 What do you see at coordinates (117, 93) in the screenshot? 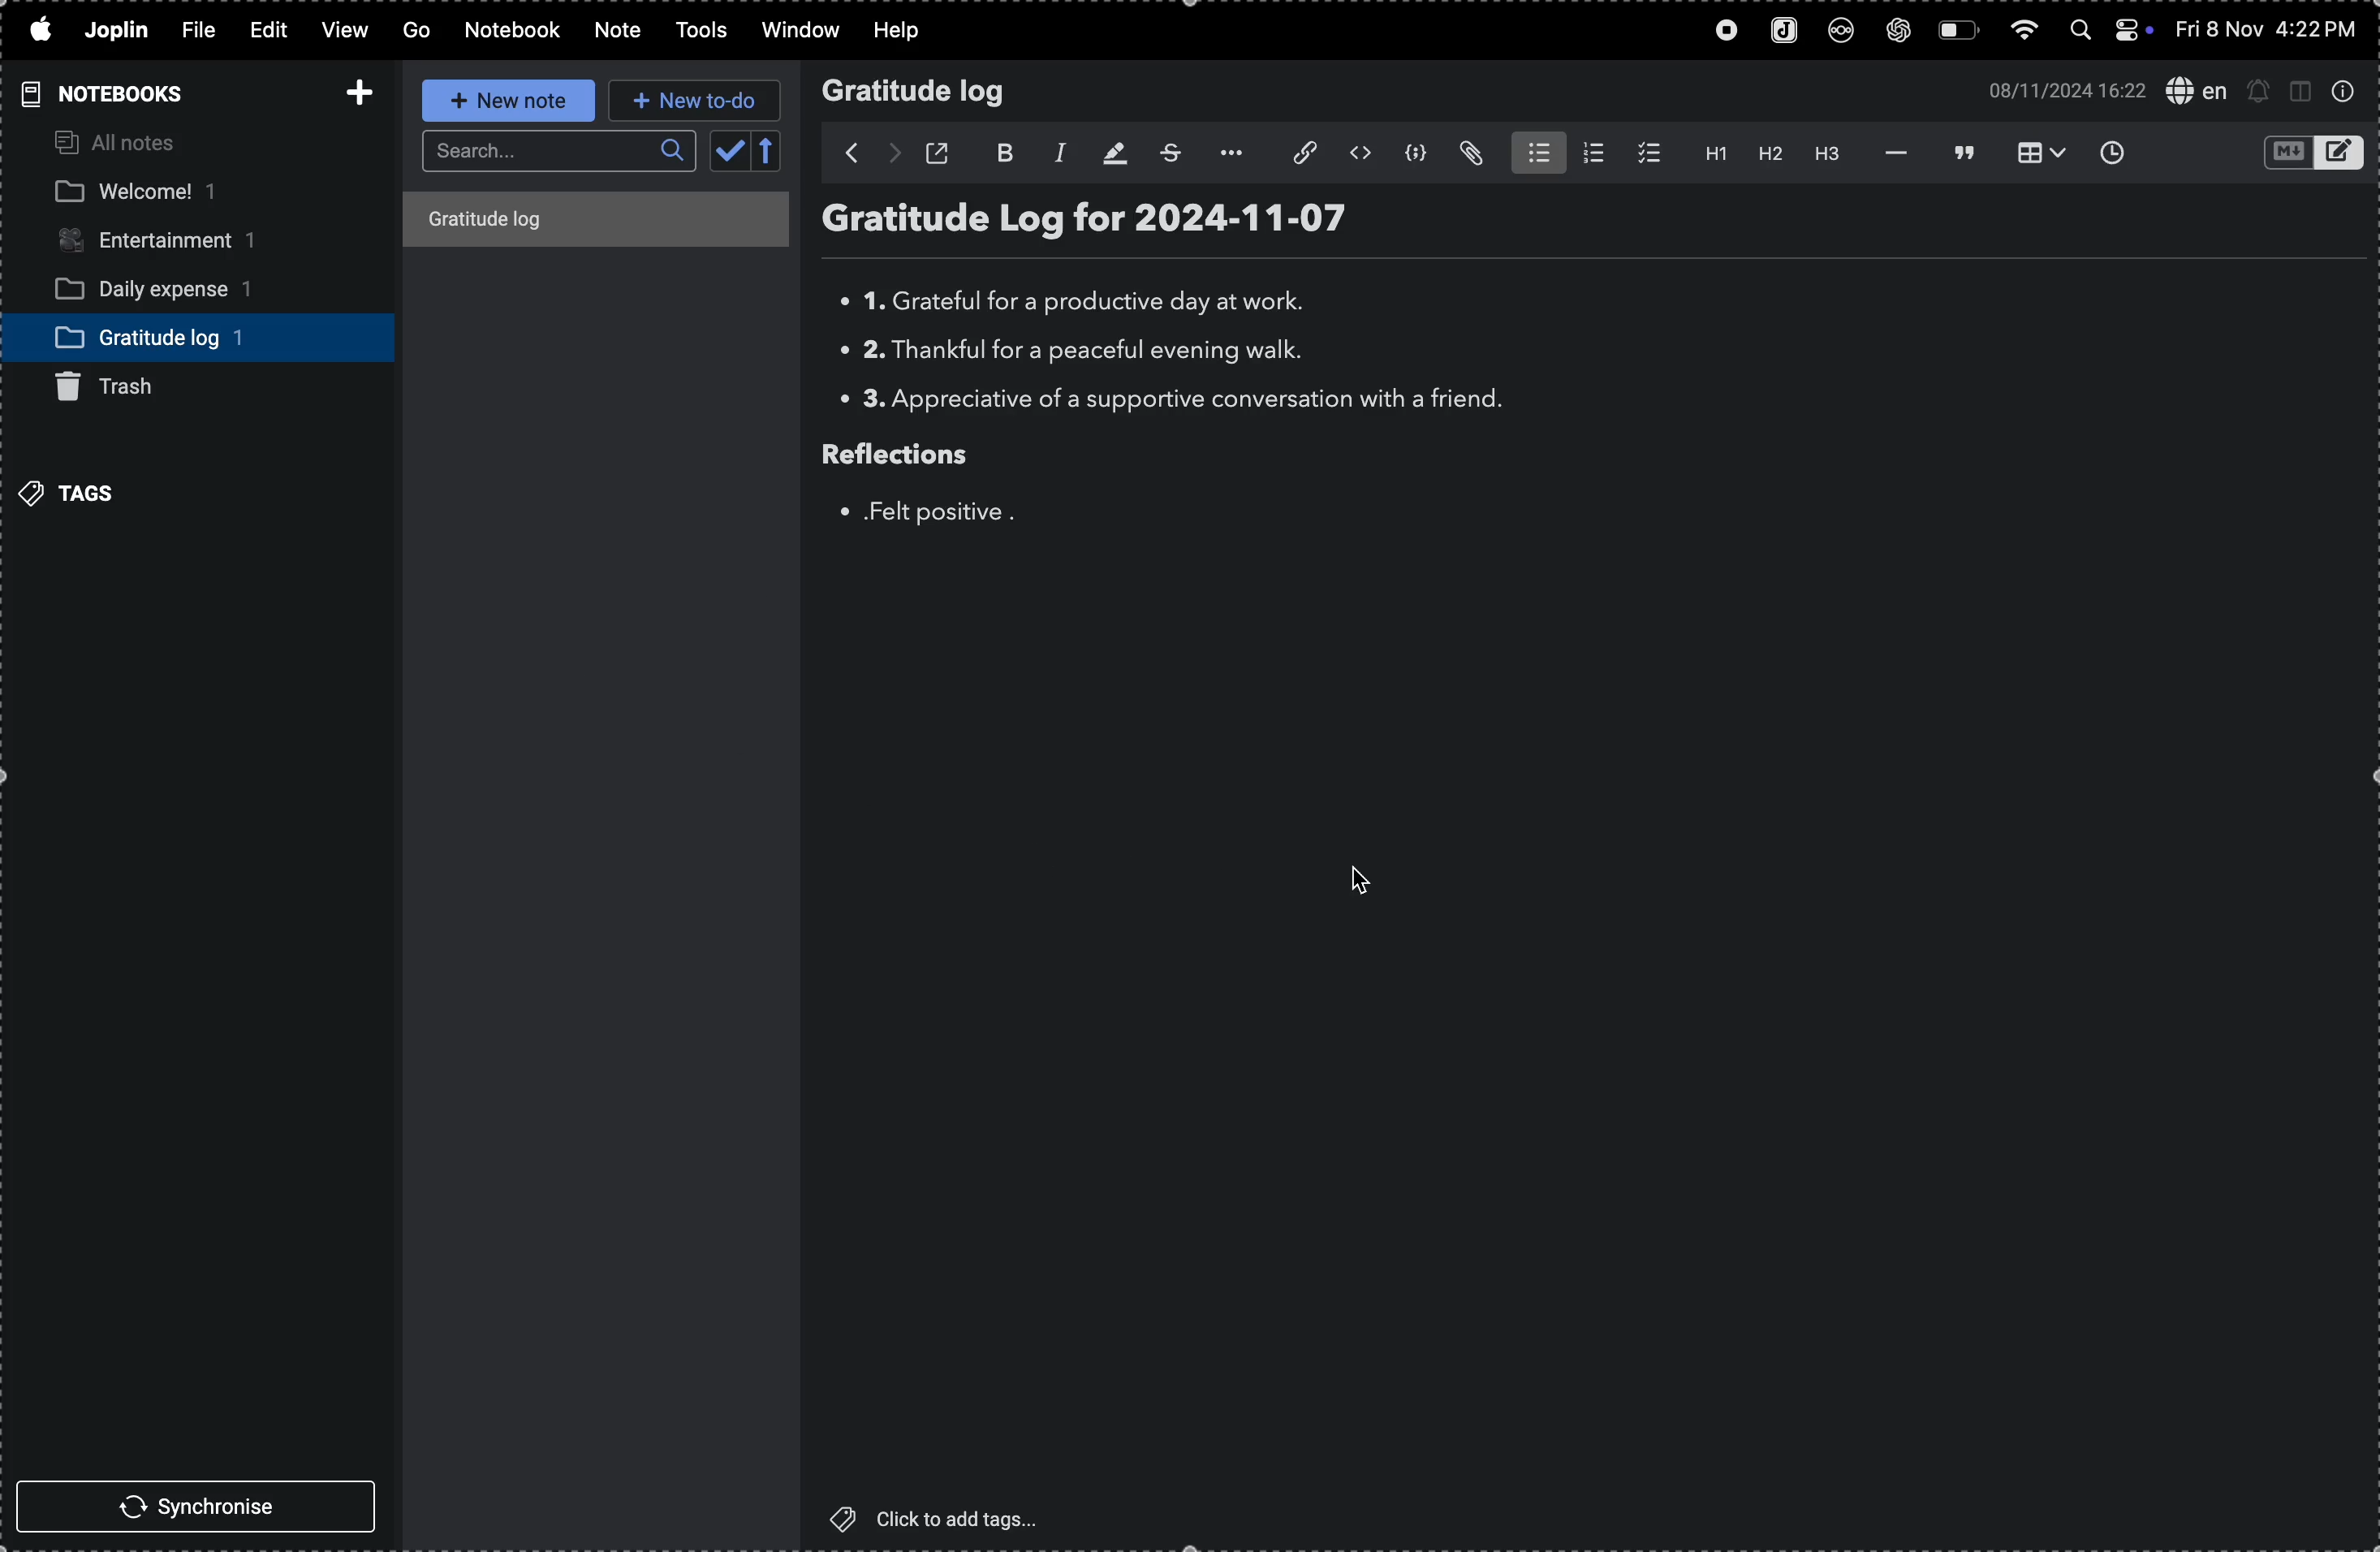
I see `notebooks` at bounding box center [117, 93].